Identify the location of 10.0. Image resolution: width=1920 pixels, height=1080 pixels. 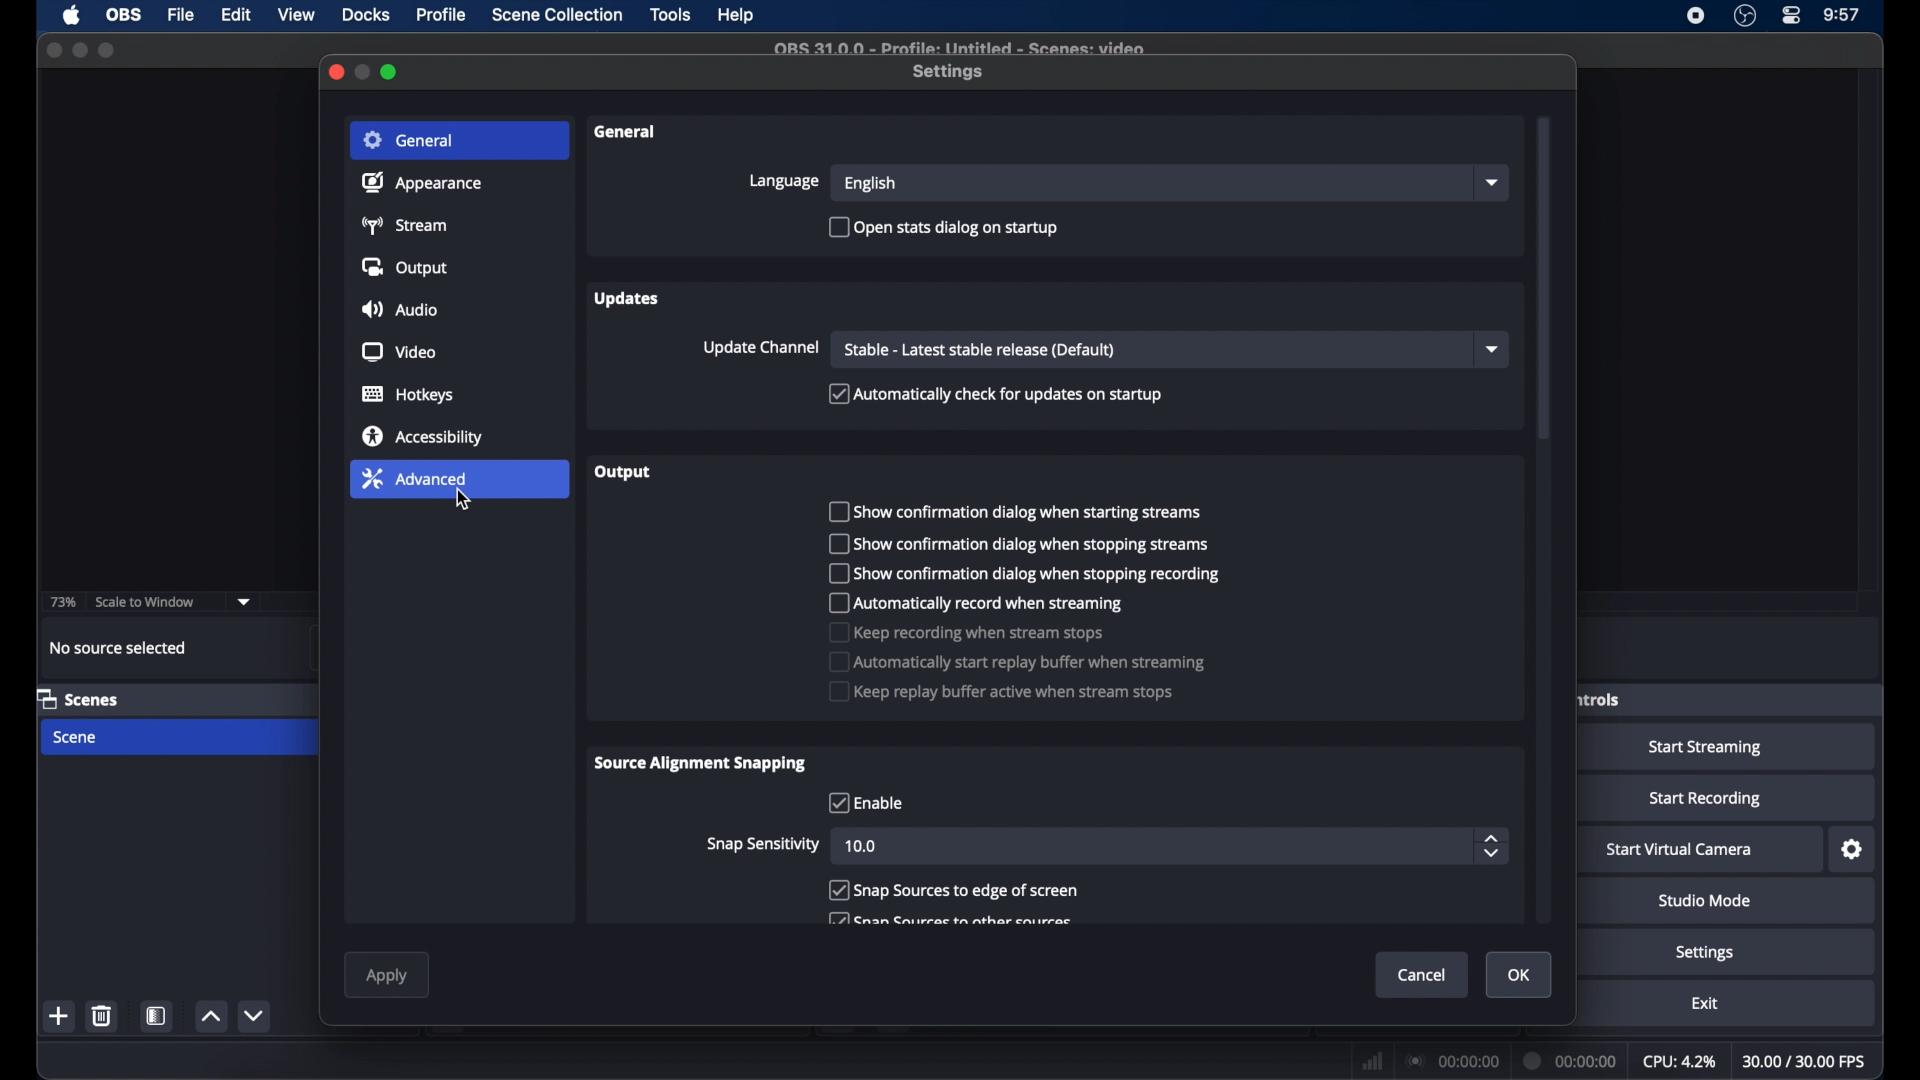
(864, 848).